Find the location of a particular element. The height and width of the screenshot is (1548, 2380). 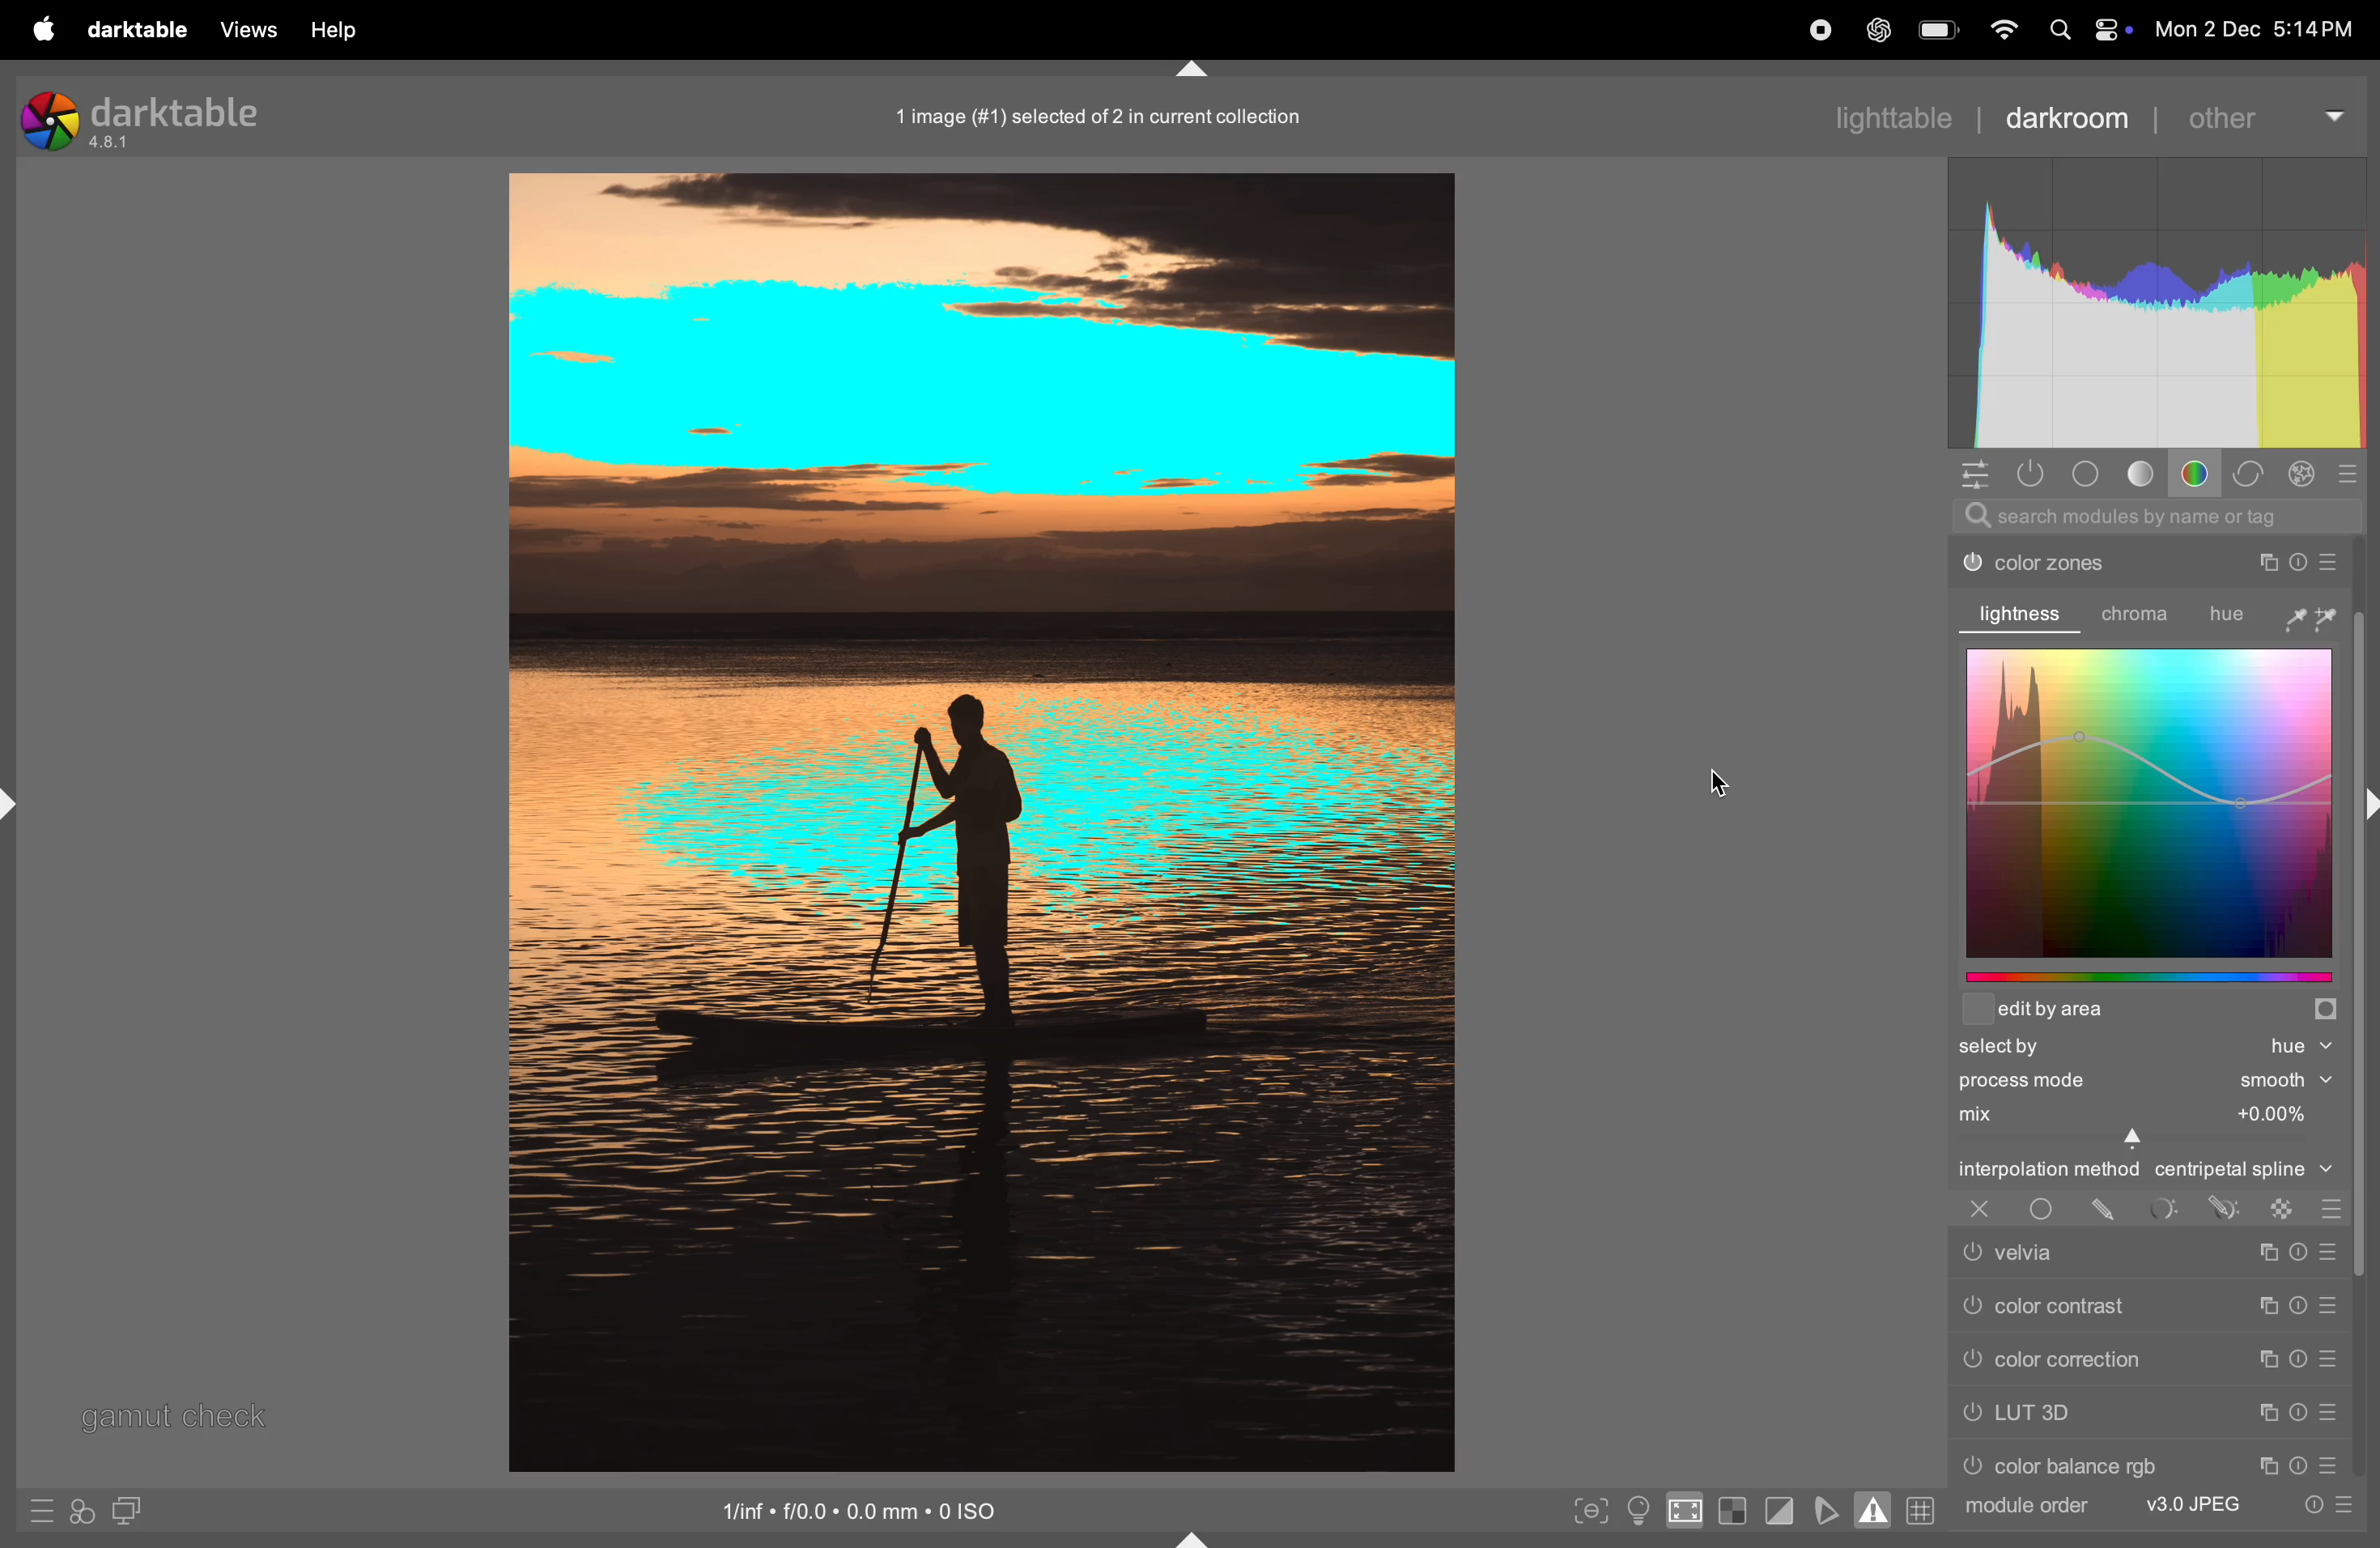

color rgb balance is located at coordinates (2095, 1463).